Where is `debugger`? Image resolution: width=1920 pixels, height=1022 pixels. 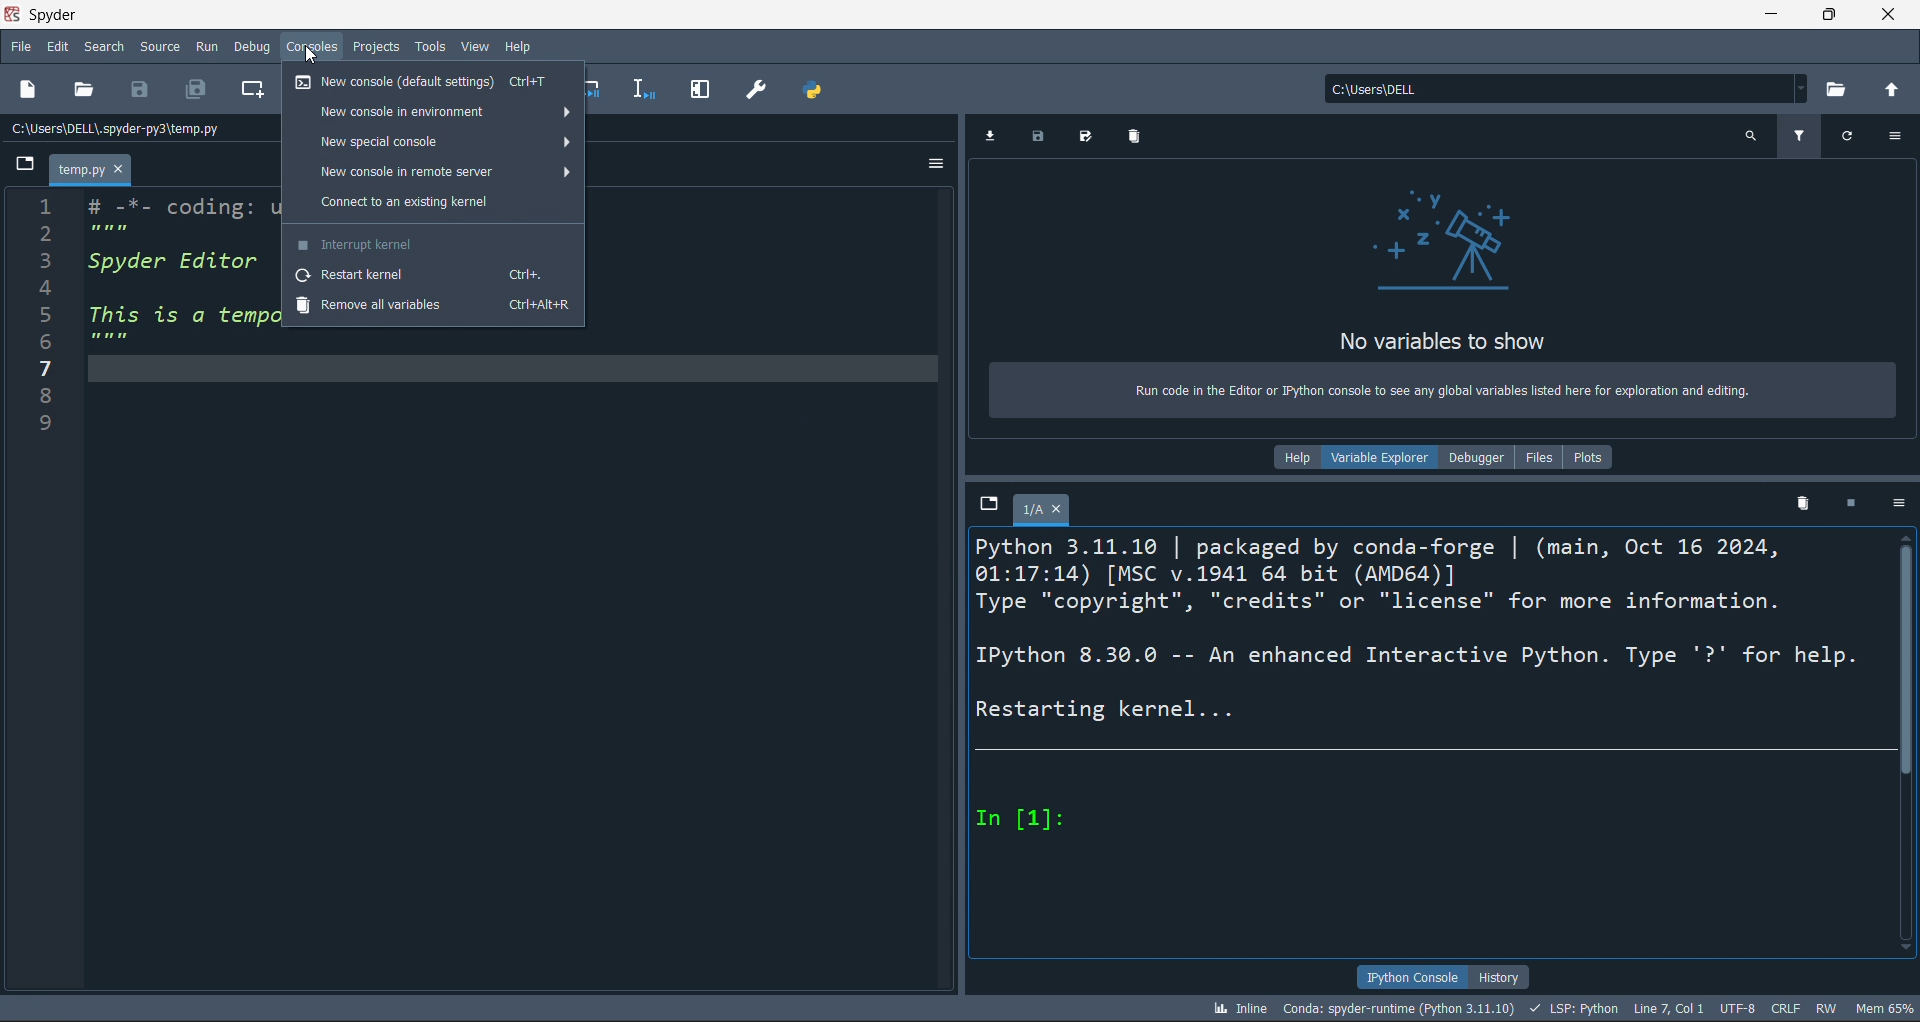 debugger is located at coordinates (1474, 456).